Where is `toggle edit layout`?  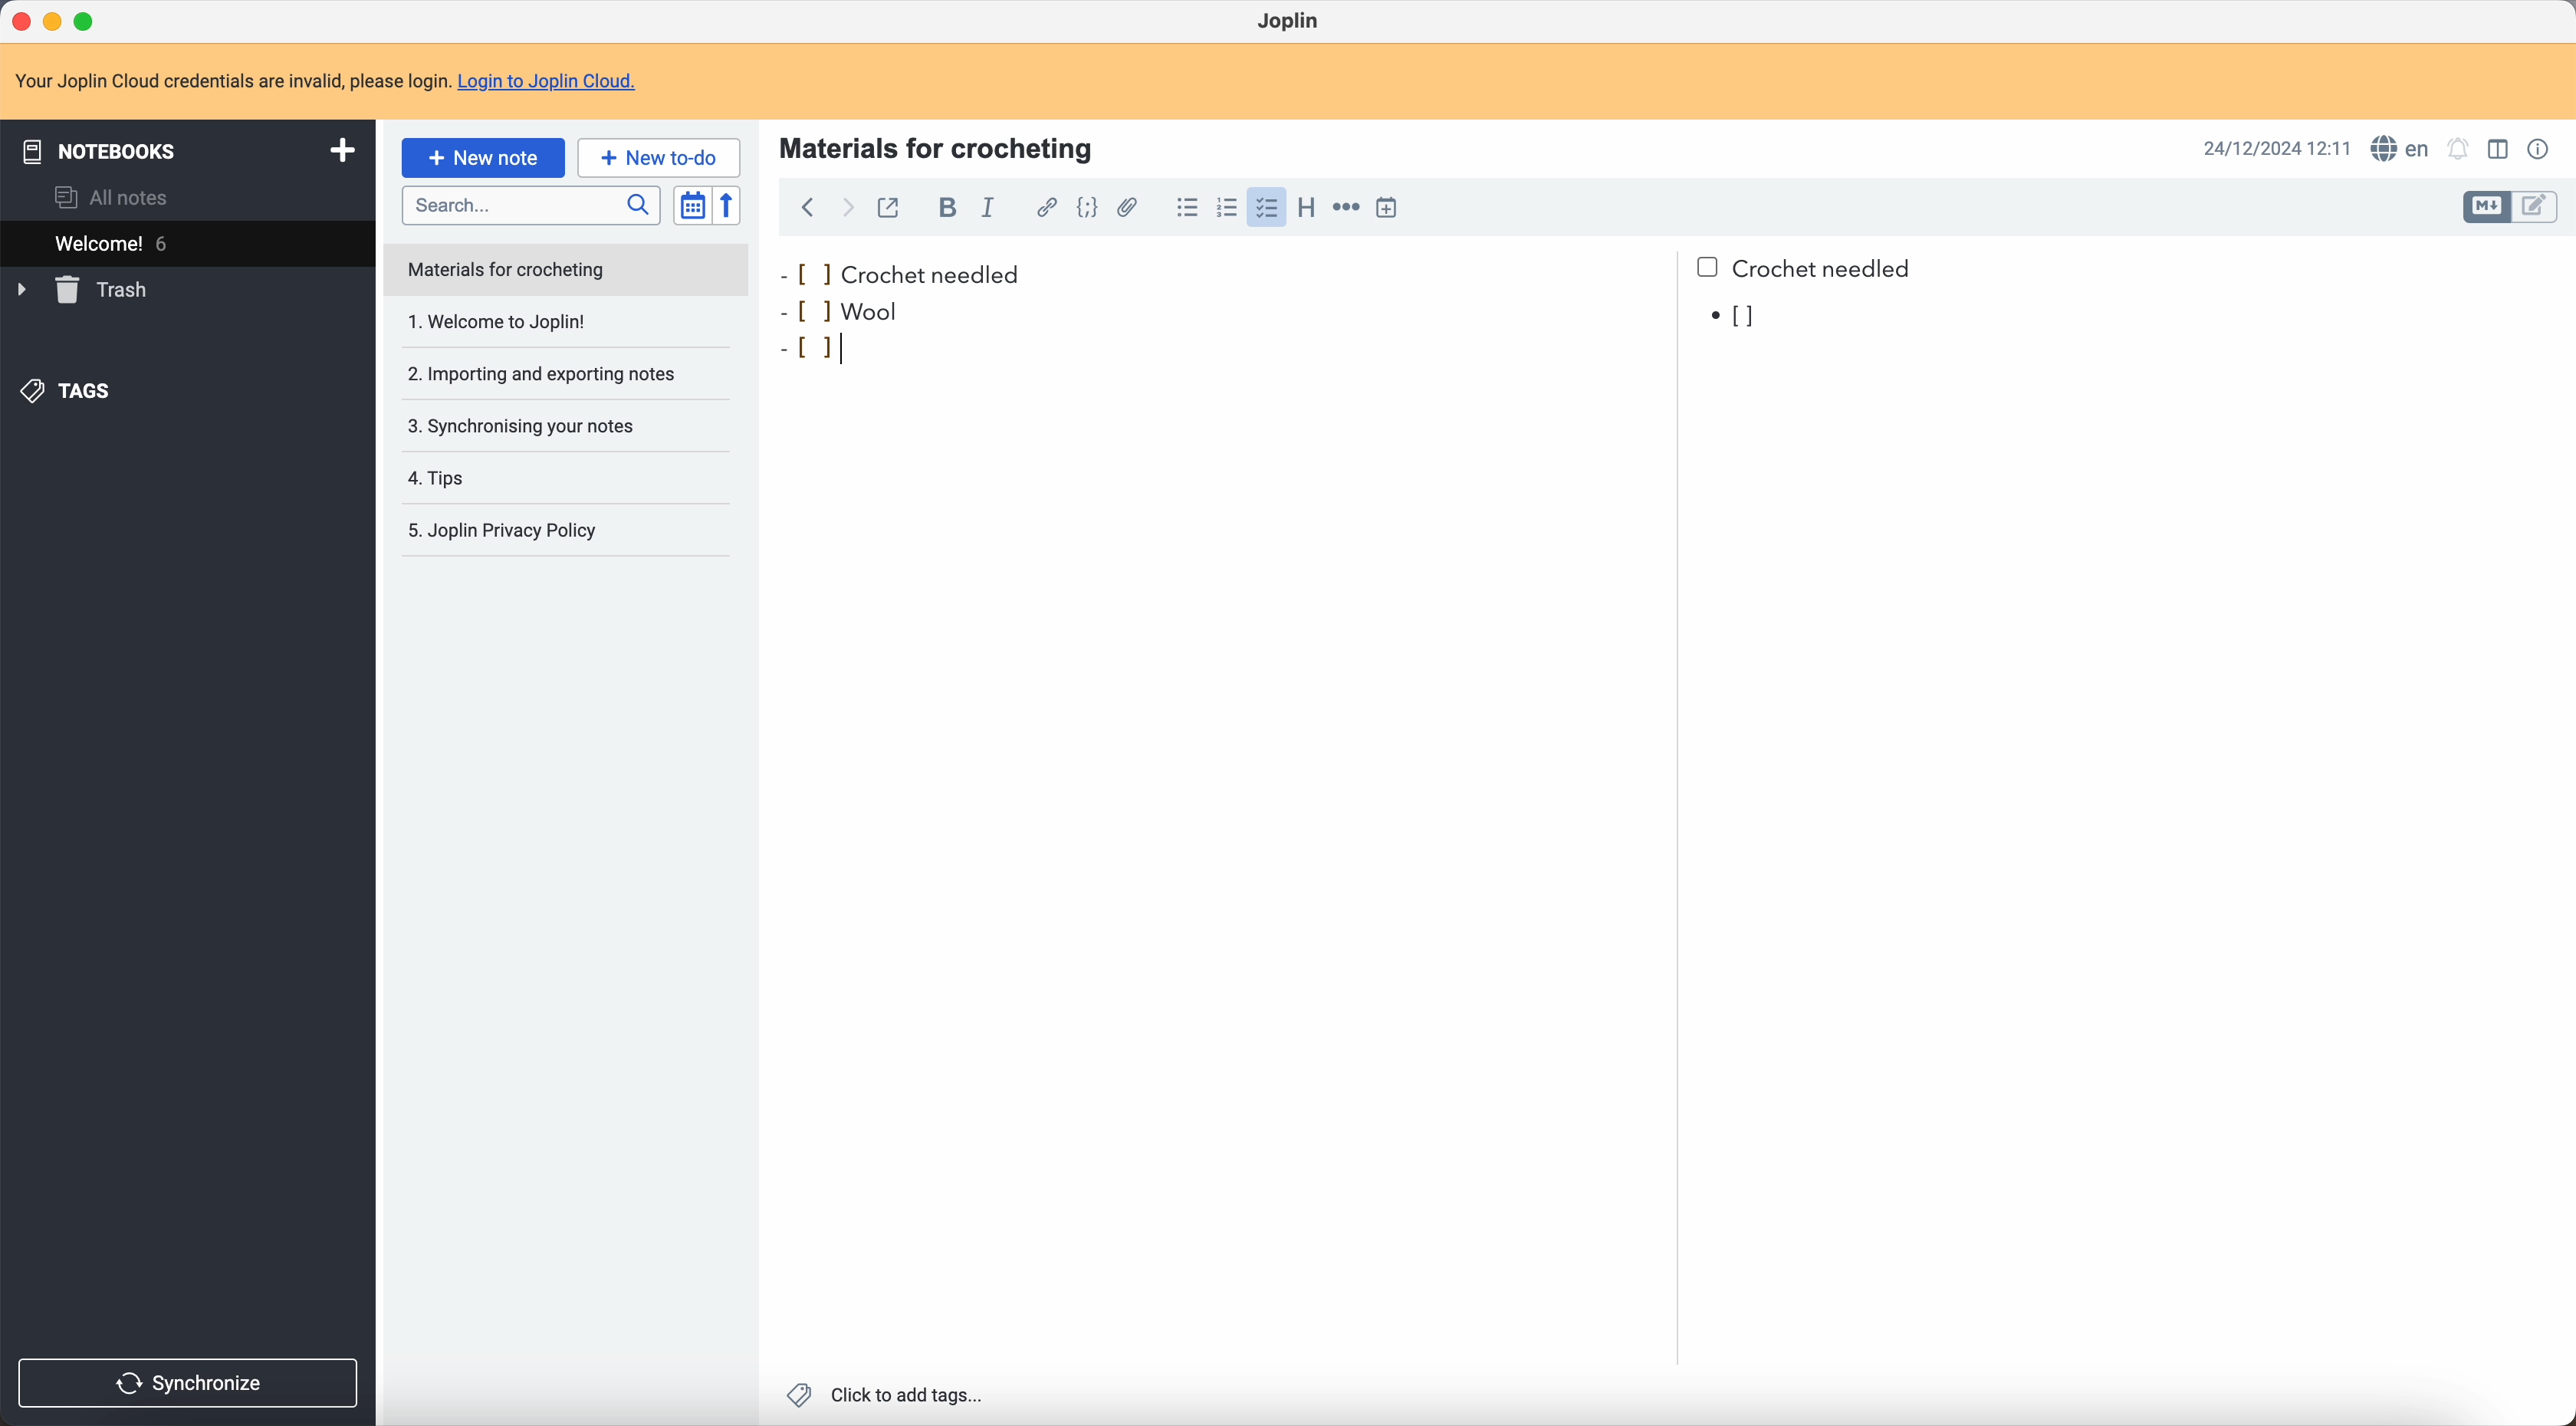
toggle edit layout is located at coordinates (2538, 205).